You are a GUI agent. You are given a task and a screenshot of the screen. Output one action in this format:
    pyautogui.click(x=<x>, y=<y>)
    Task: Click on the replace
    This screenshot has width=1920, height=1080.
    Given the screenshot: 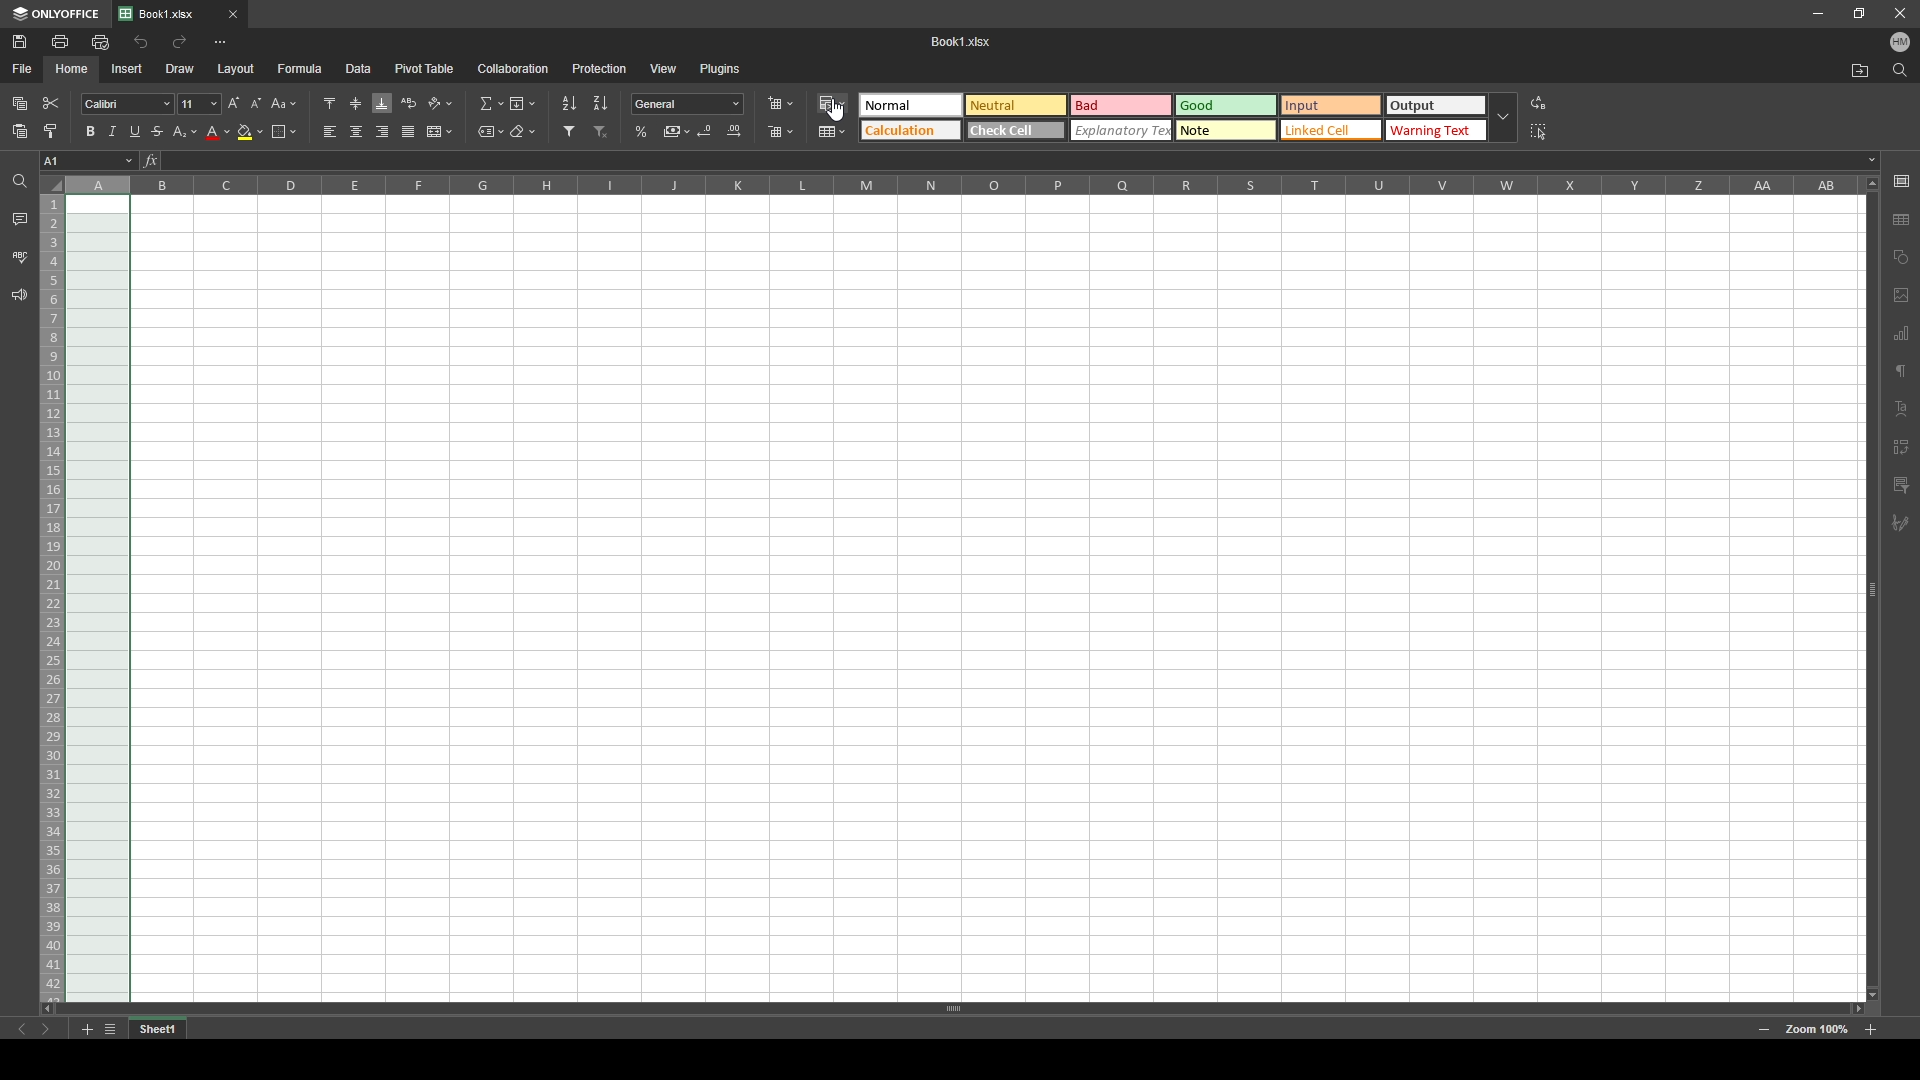 What is the action you would take?
    pyautogui.click(x=1540, y=104)
    